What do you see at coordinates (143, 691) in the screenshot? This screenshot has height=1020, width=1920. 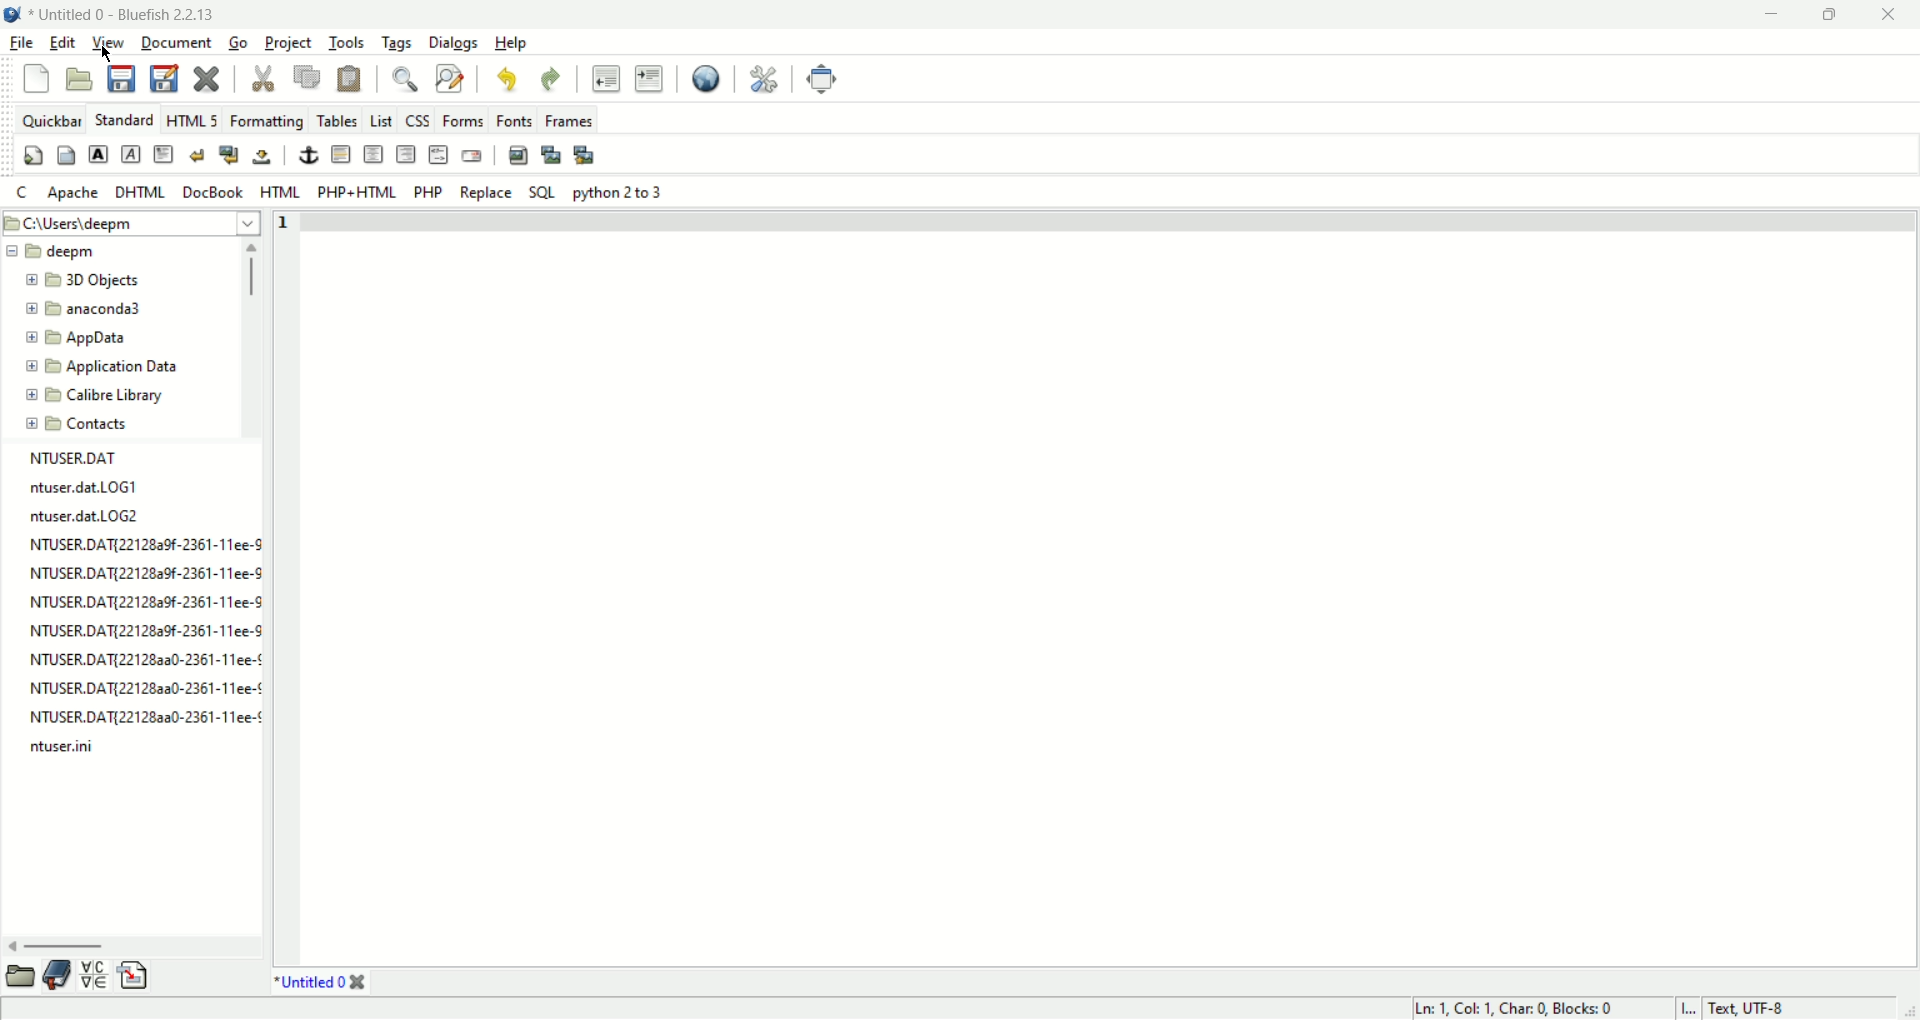 I see `NTUSER.DAT{221282a0-2361-11ee-¢` at bounding box center [143, 691].